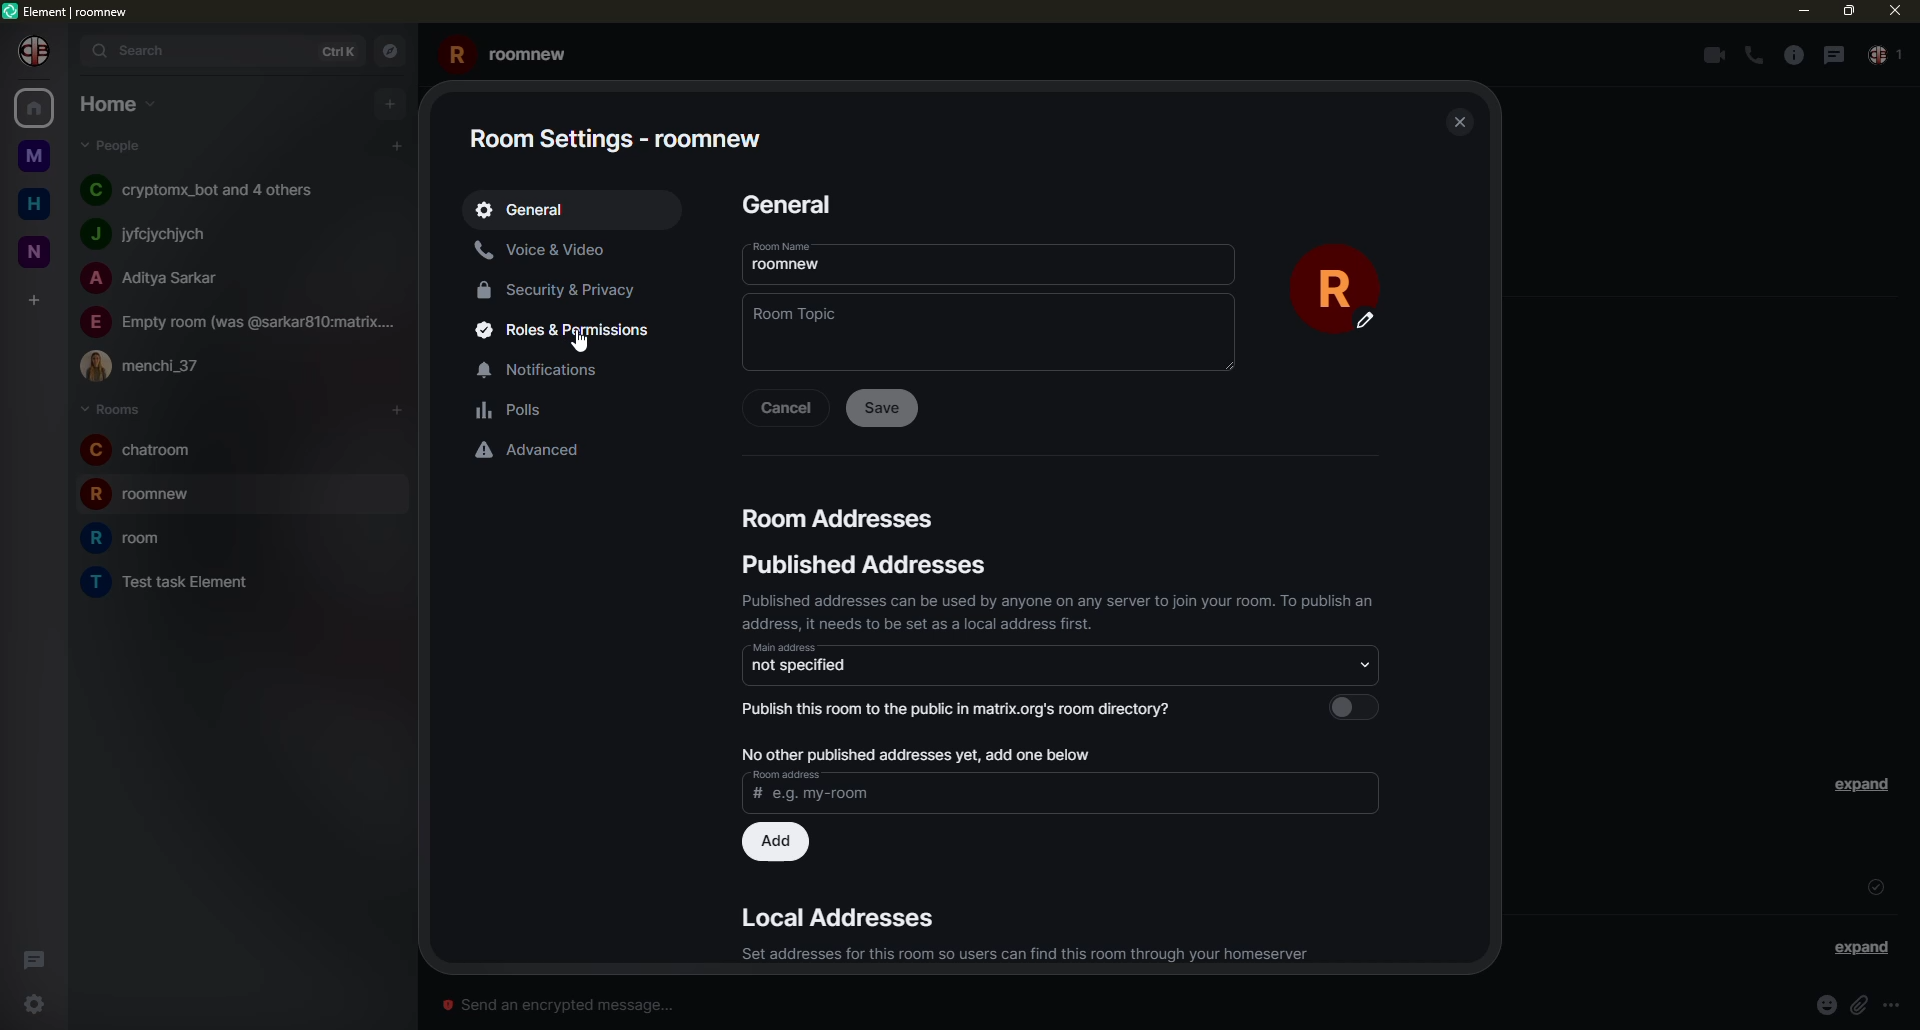  I want to click on ctrlK, so click(343, 49).